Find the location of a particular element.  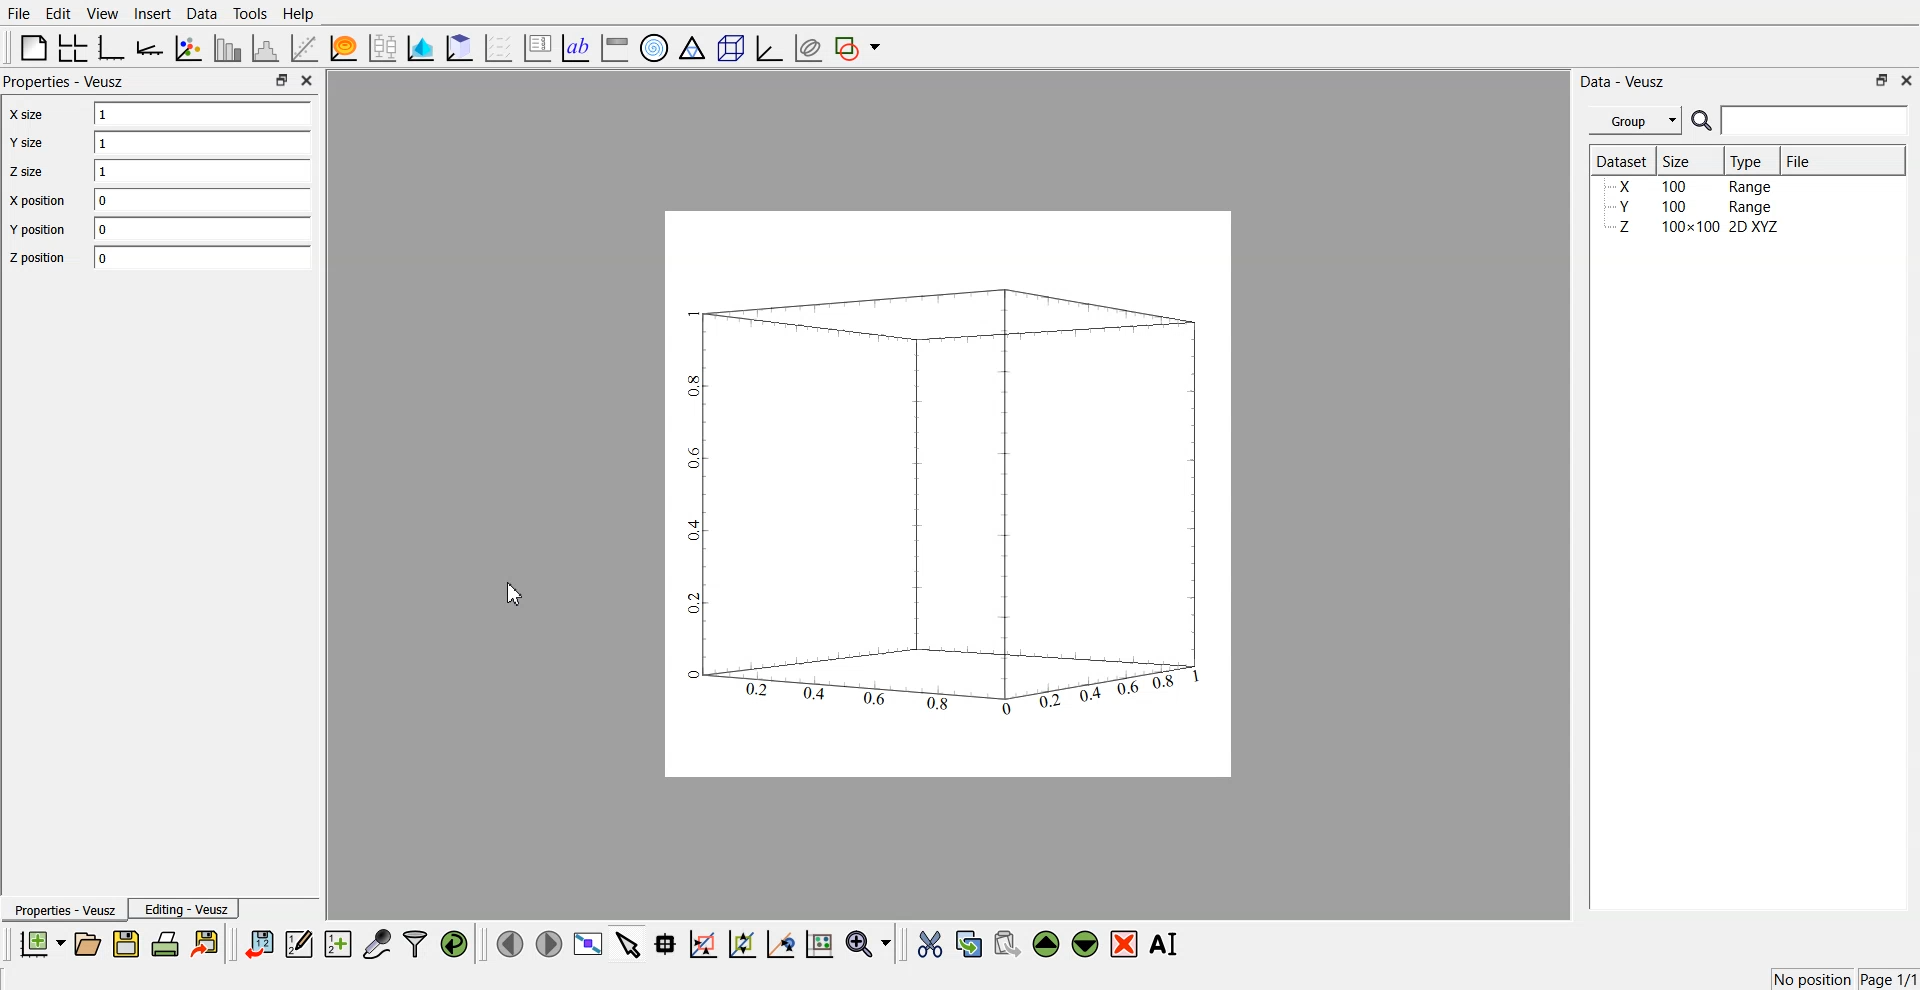

X size is located at coordinates (29, 114).